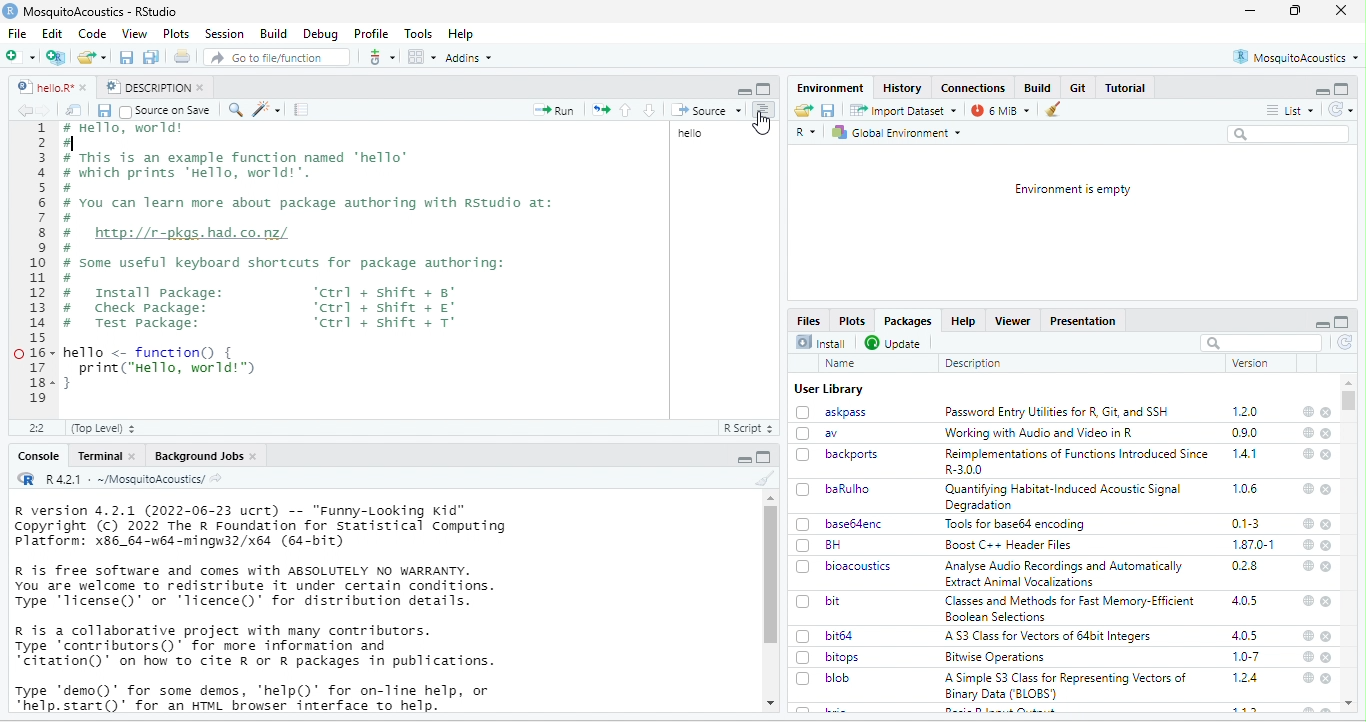 The width and height of the screenshot is (1366, 722). Describe the element at coordinates (312, 259) in the screenshot. I see `# Hello, World! # This is an example function named ‘hello’# which prints Hello, world!’.# You can learn more about package authoring with Rstudio at:I#  huep://r-pkgs.had.co.nz/.# Some useful keyboard shortcuts for package authoring:I# Install package: ‘ctrl + shift + 8°# Check Package: ‘ctrl + shift + €°# Test package: ‘ctrl + shift + T°hello <- function() {print("Hello, world")H` at that location.